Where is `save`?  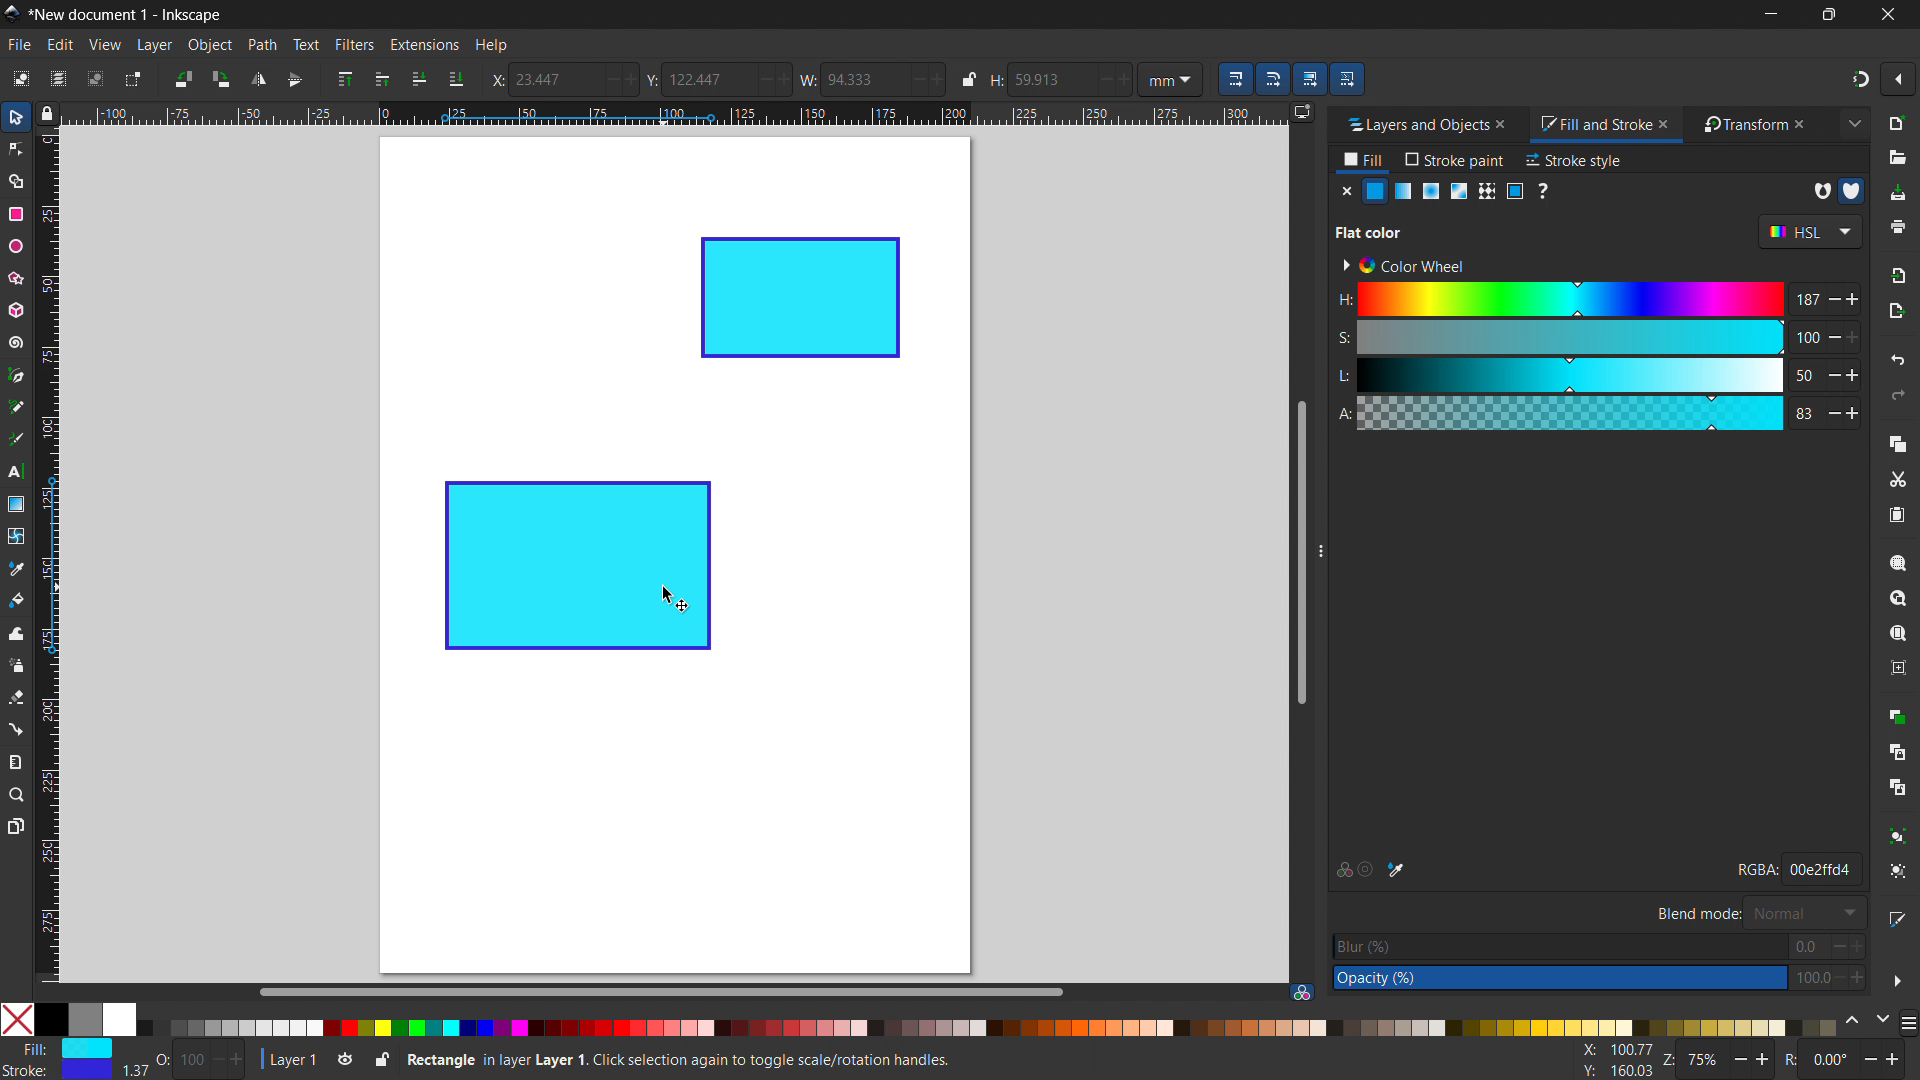 save is located at coordinates (1897, 194).